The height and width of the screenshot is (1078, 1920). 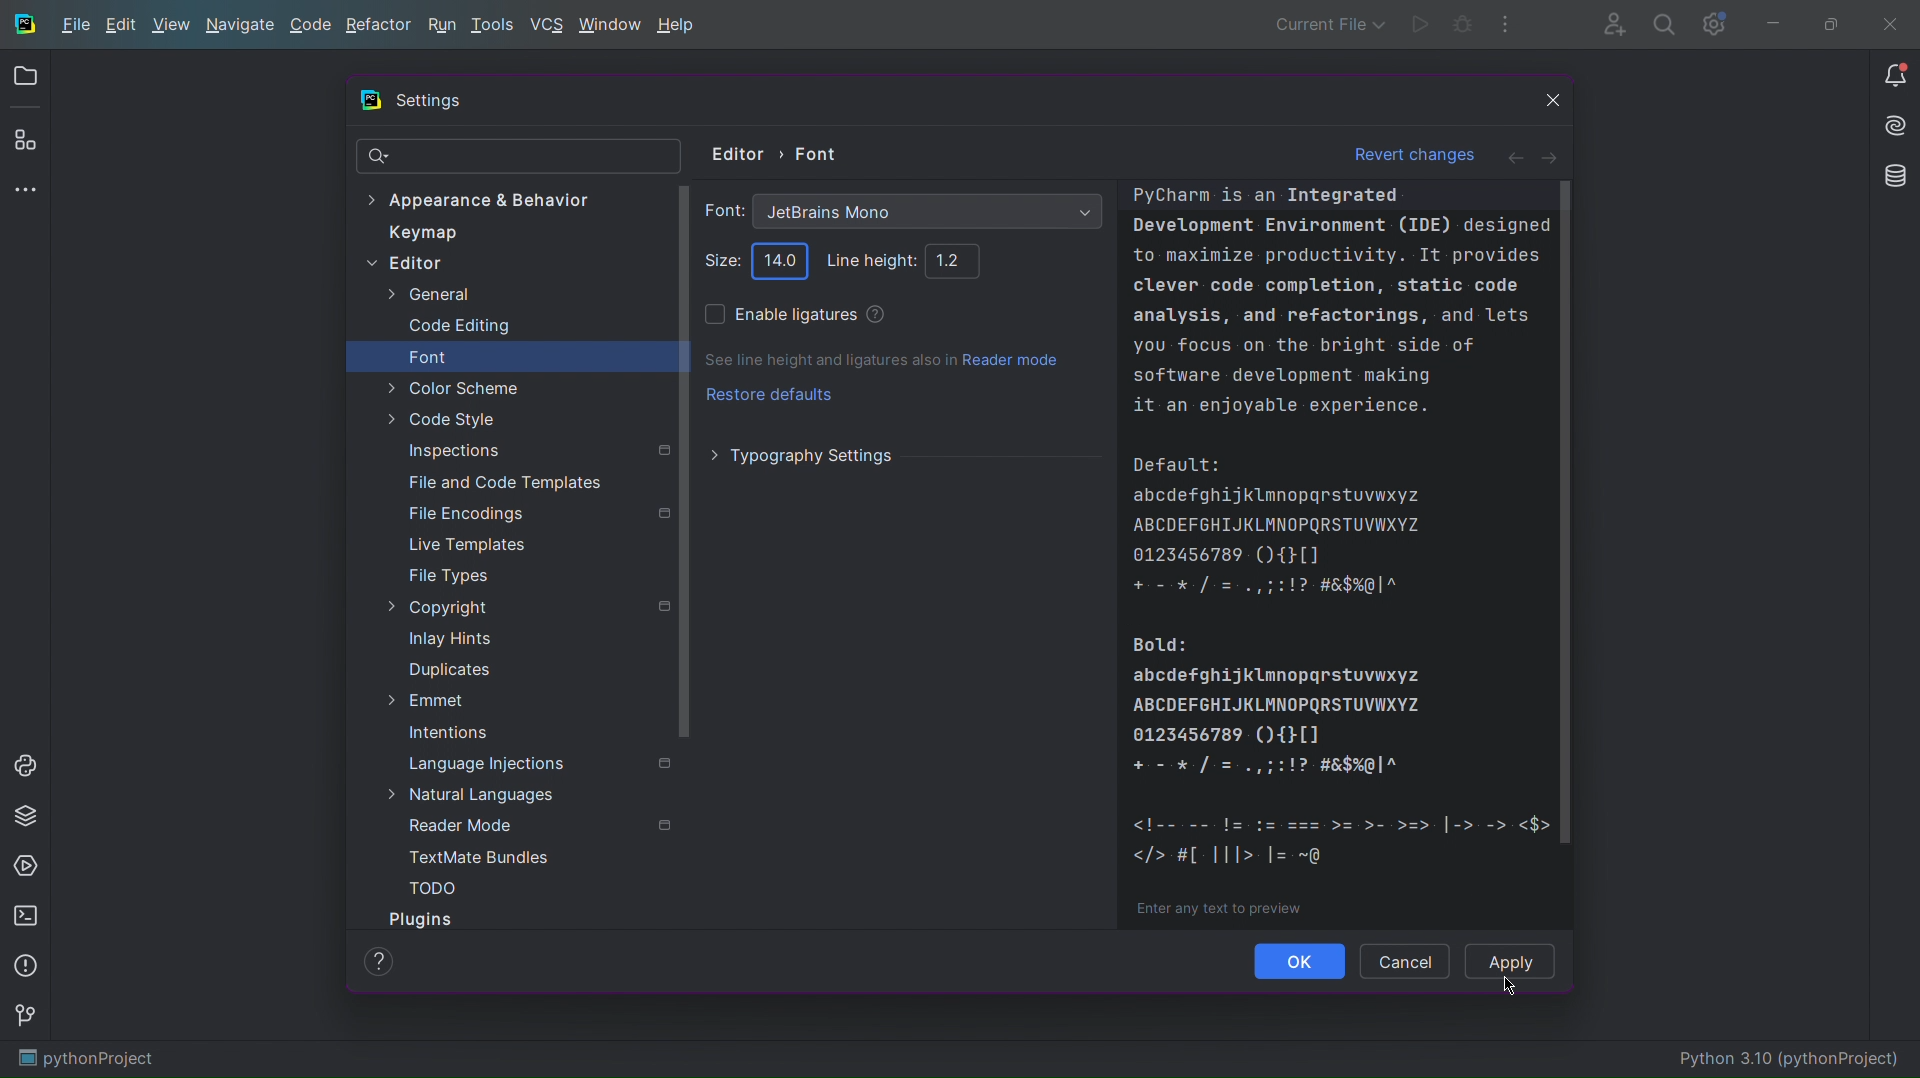 I want to click on File, so click(x=74, y=27).